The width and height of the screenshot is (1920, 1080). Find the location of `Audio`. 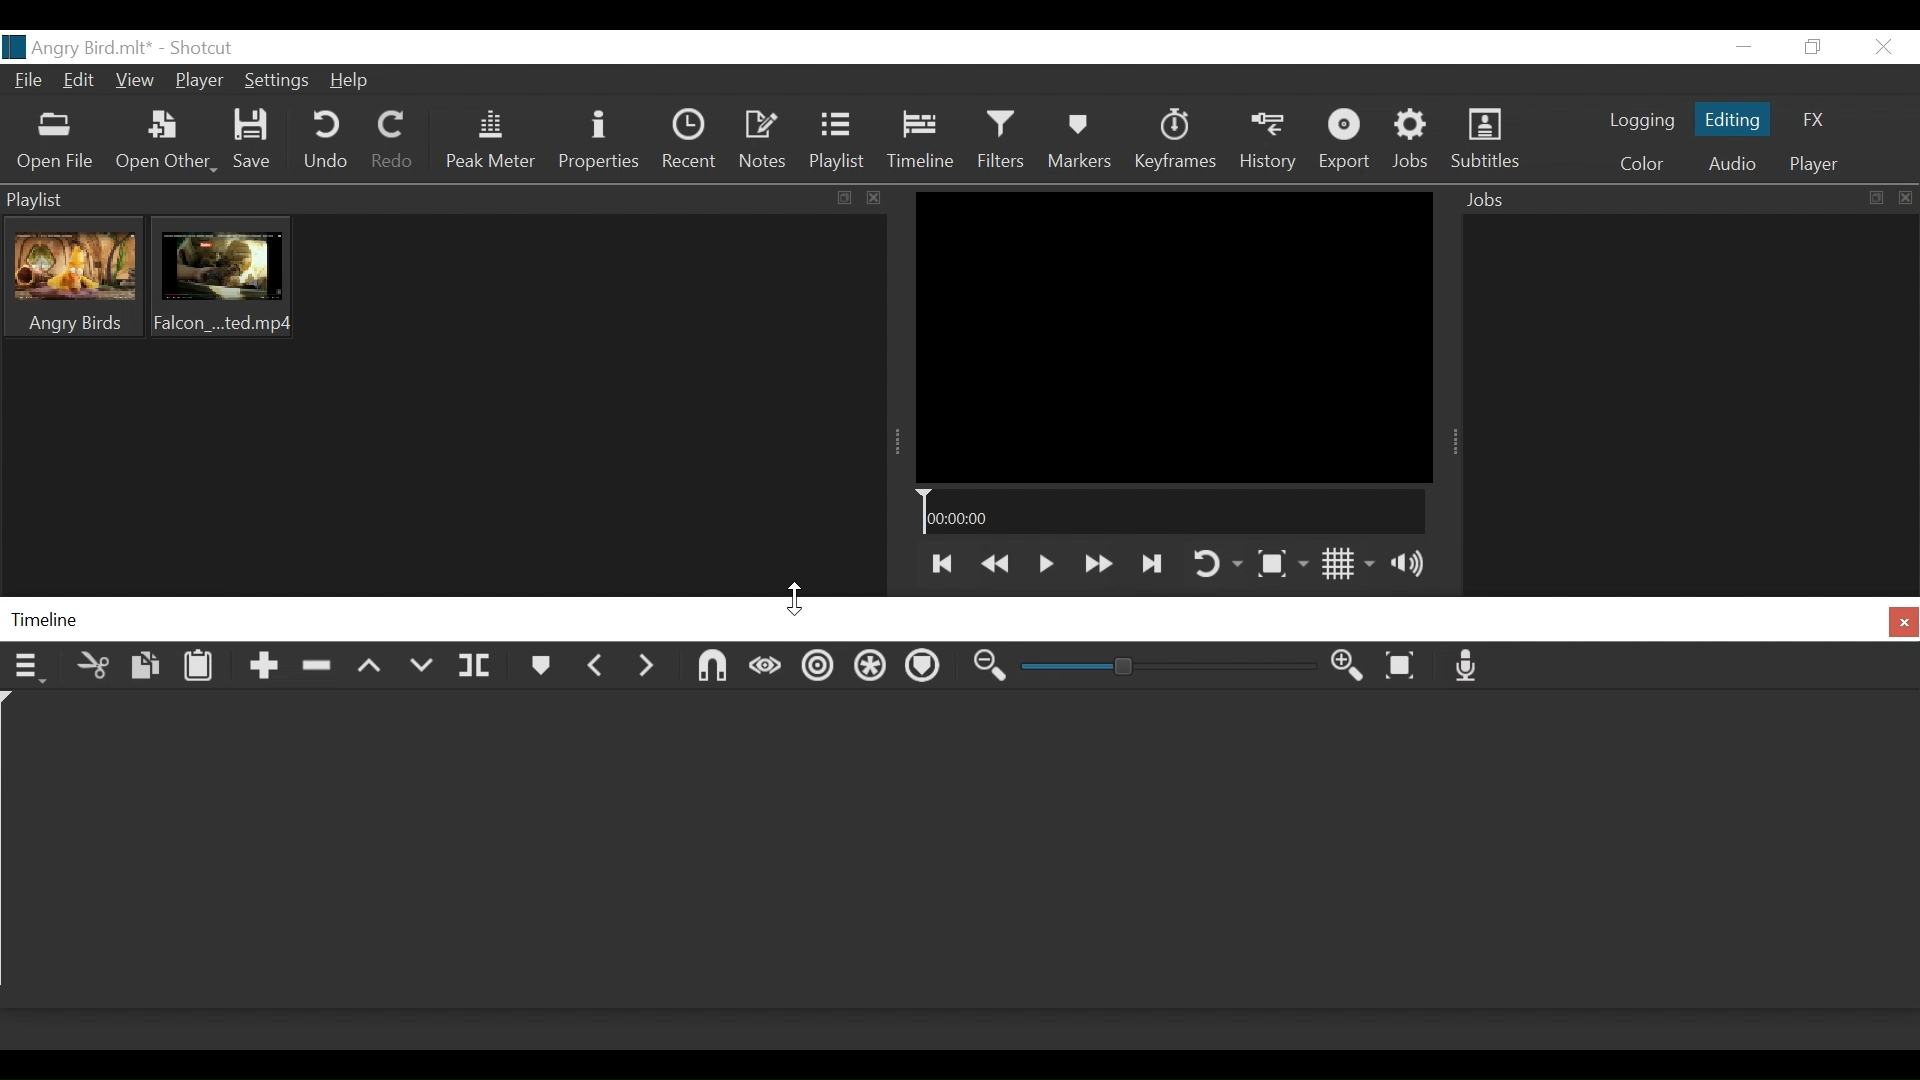

Audio is located at coordinates (1730, 165).